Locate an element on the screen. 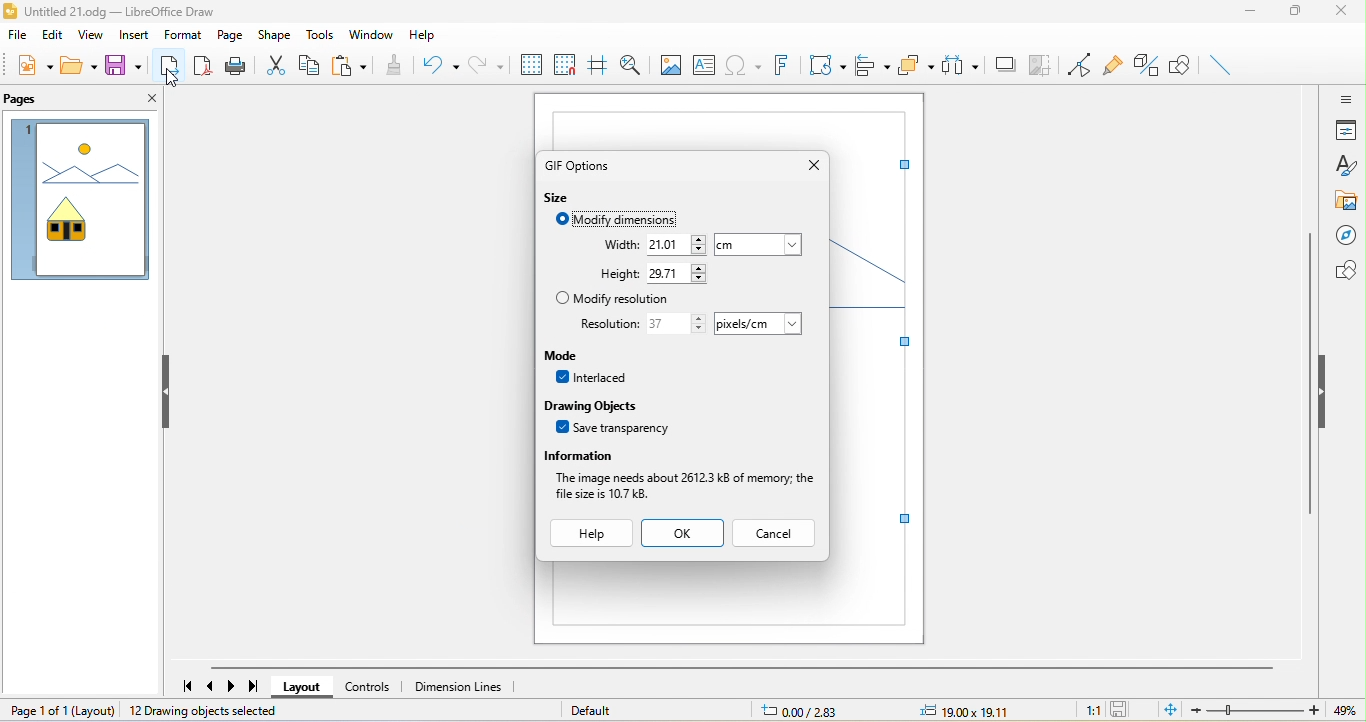 The image size is (1366, 722). hide is located at coordinates (161, 391).